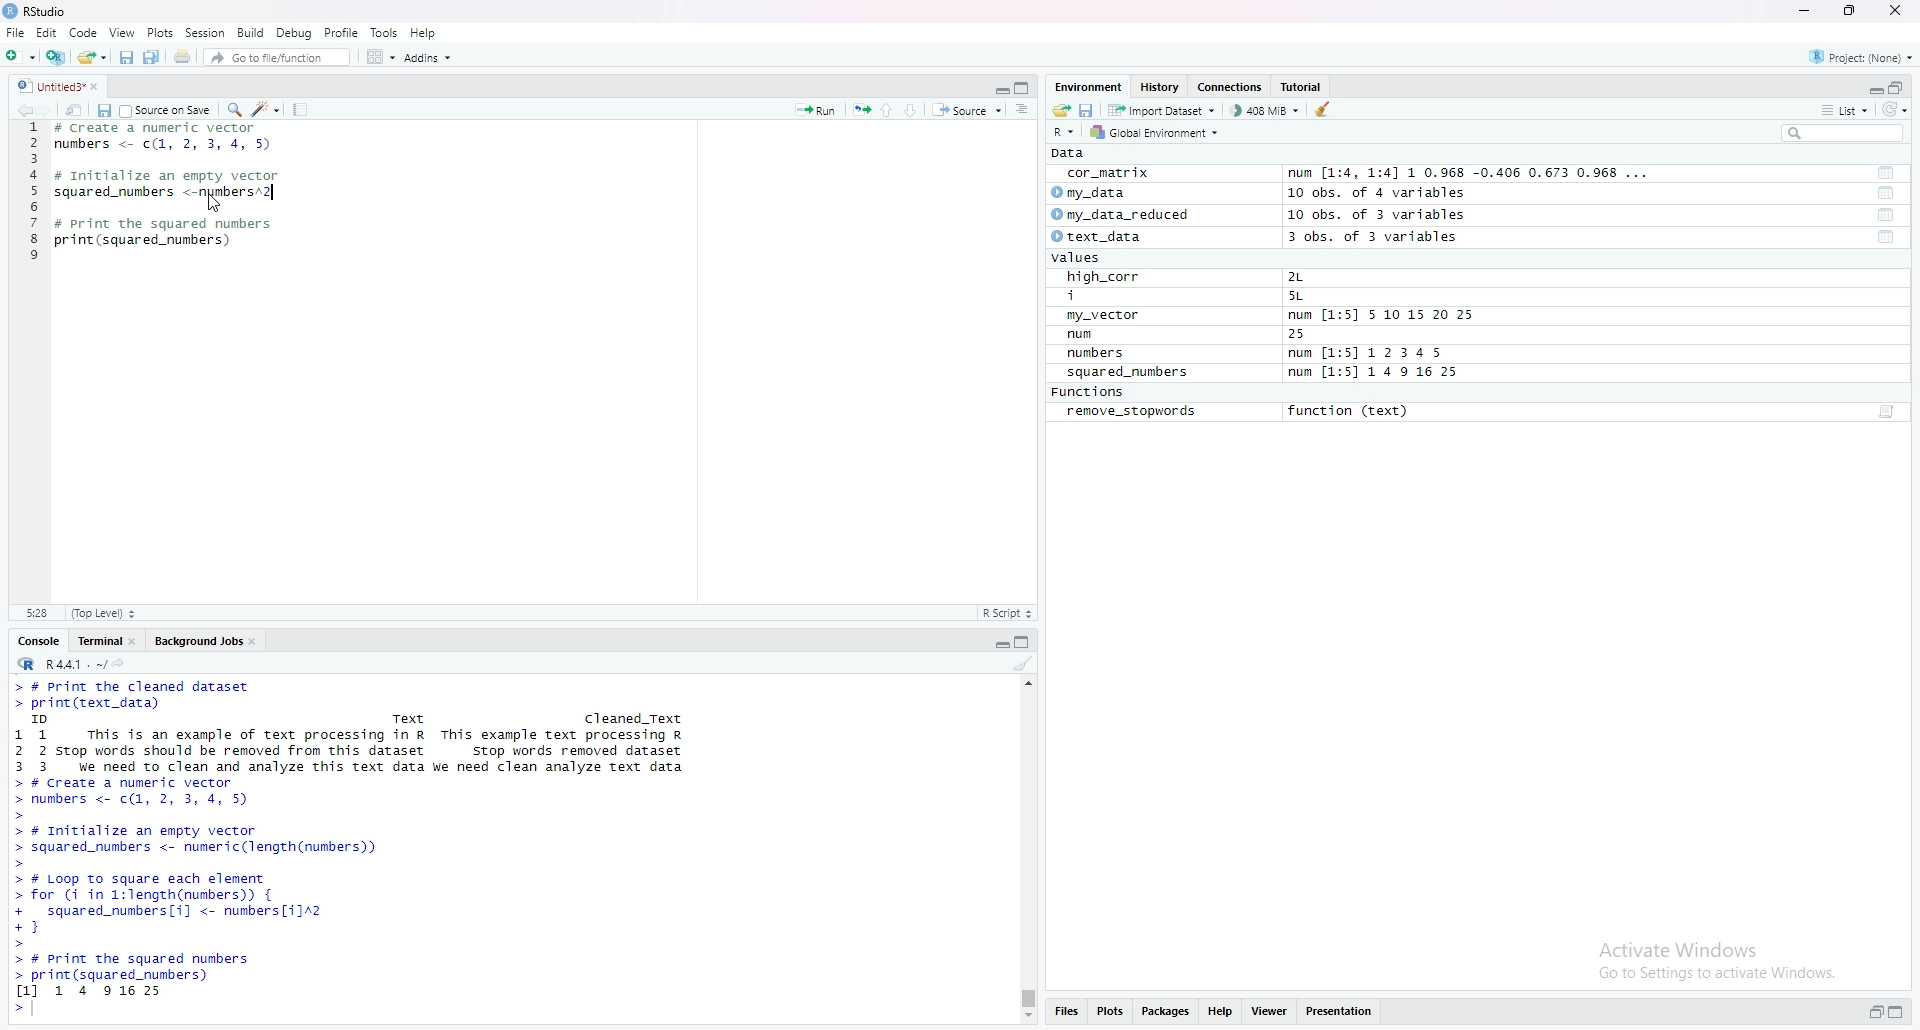 The height and width of the screenshot is (1030, 1920). What do you see at coordinates (1385, 238) in the screenshot?
I see `3 obs. of 3 variables` at bounding box center [1385, 238].